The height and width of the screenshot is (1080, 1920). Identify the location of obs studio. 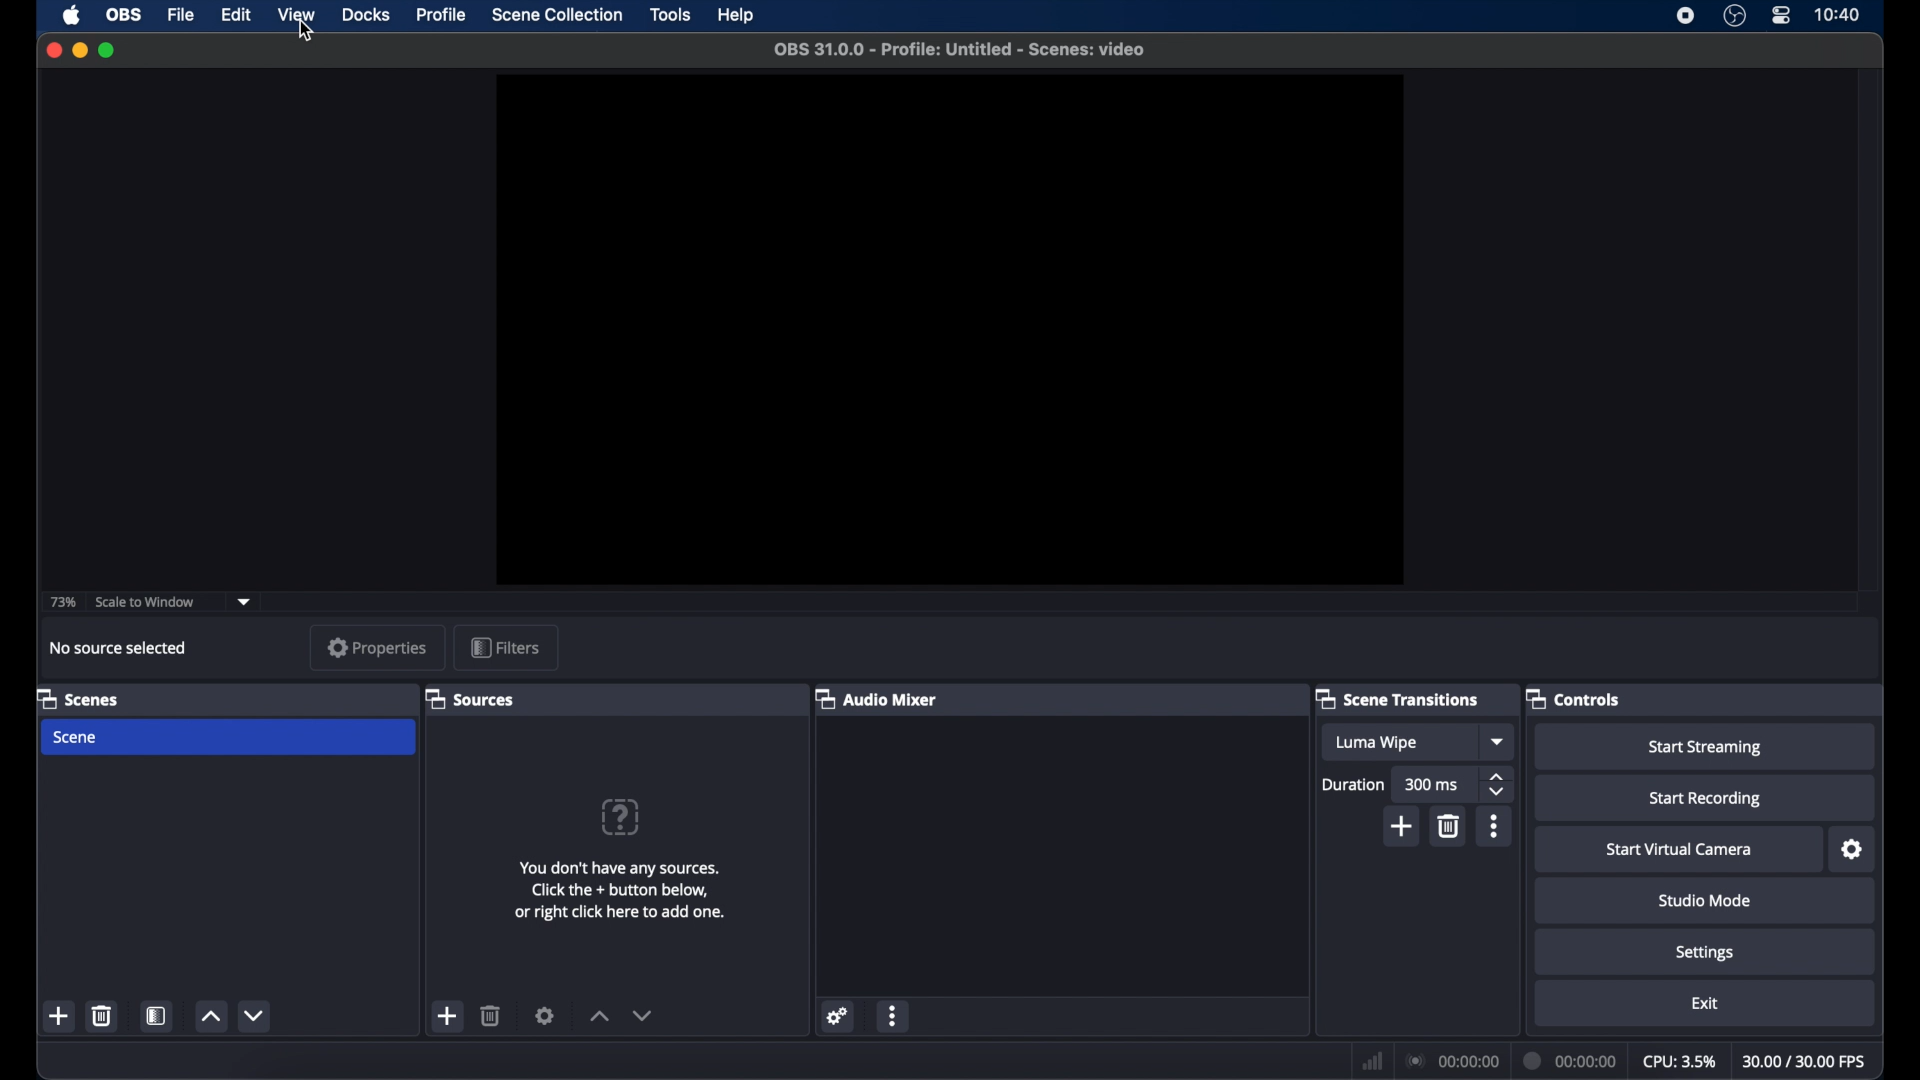
(1736, 18).